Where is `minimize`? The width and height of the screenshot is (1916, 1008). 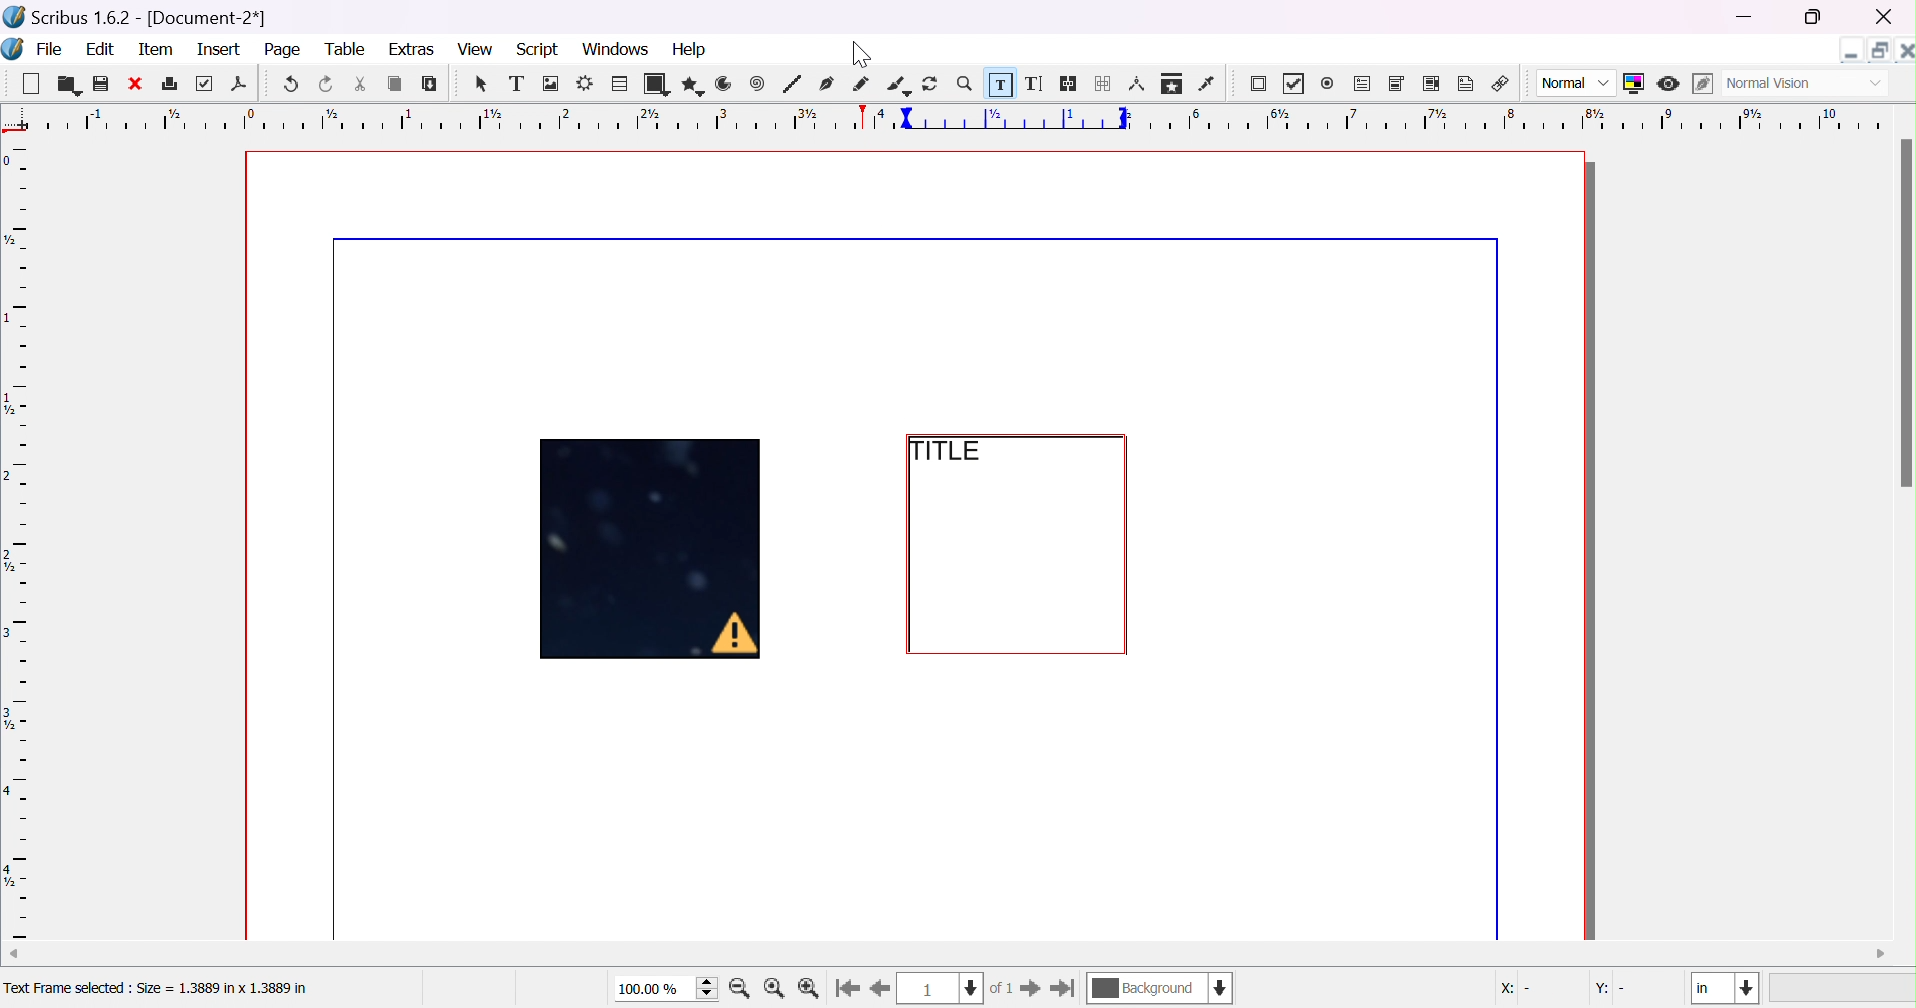
minimize is located at coordinates (1749, 18).